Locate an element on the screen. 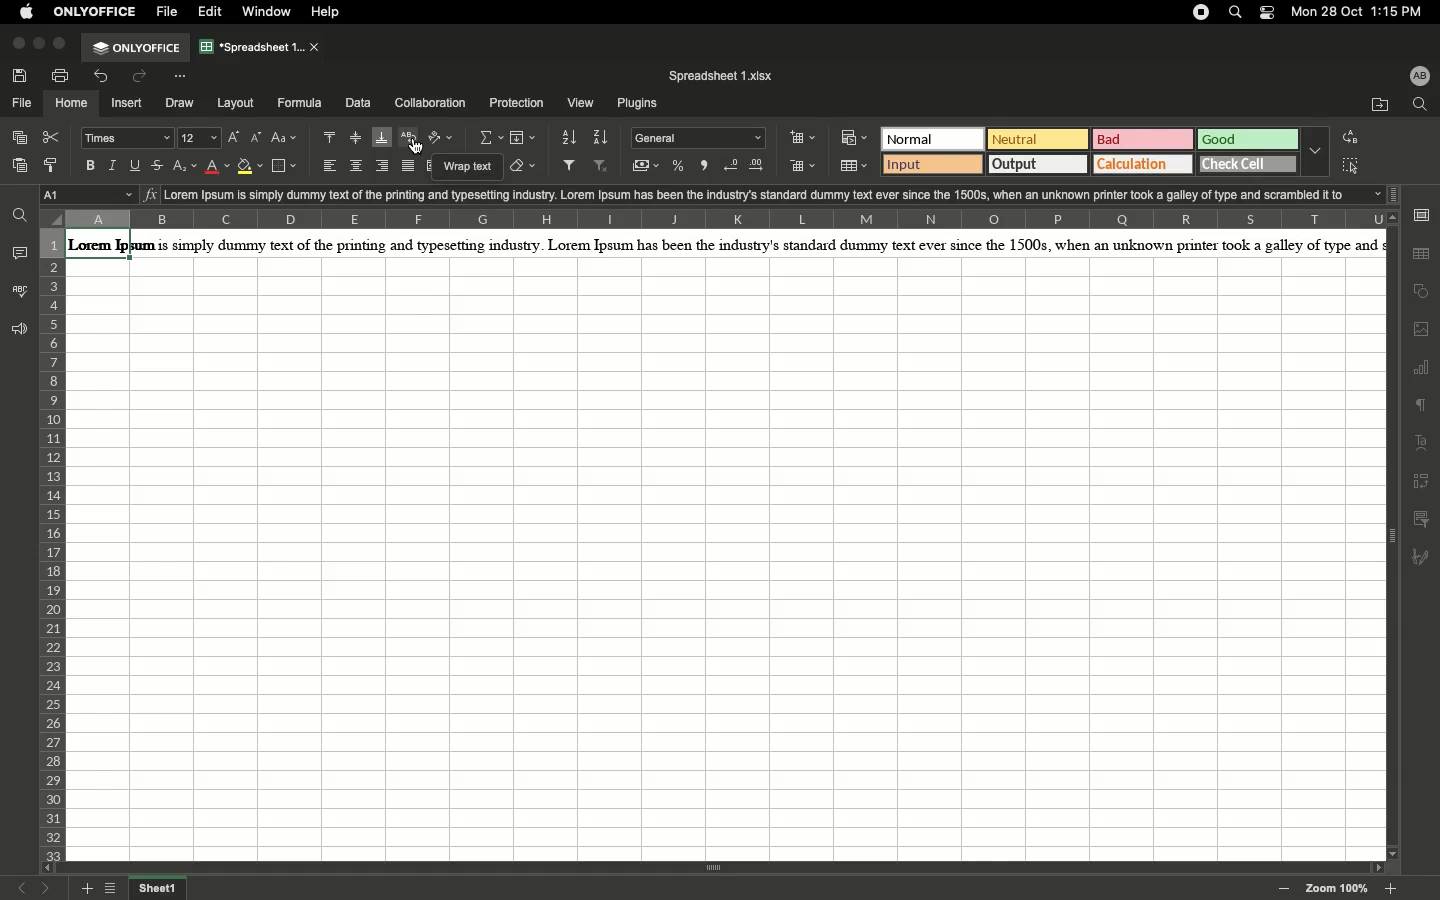 This screenshot has width=1440, height=900. Open file location is located at coordinates (1378, 105).